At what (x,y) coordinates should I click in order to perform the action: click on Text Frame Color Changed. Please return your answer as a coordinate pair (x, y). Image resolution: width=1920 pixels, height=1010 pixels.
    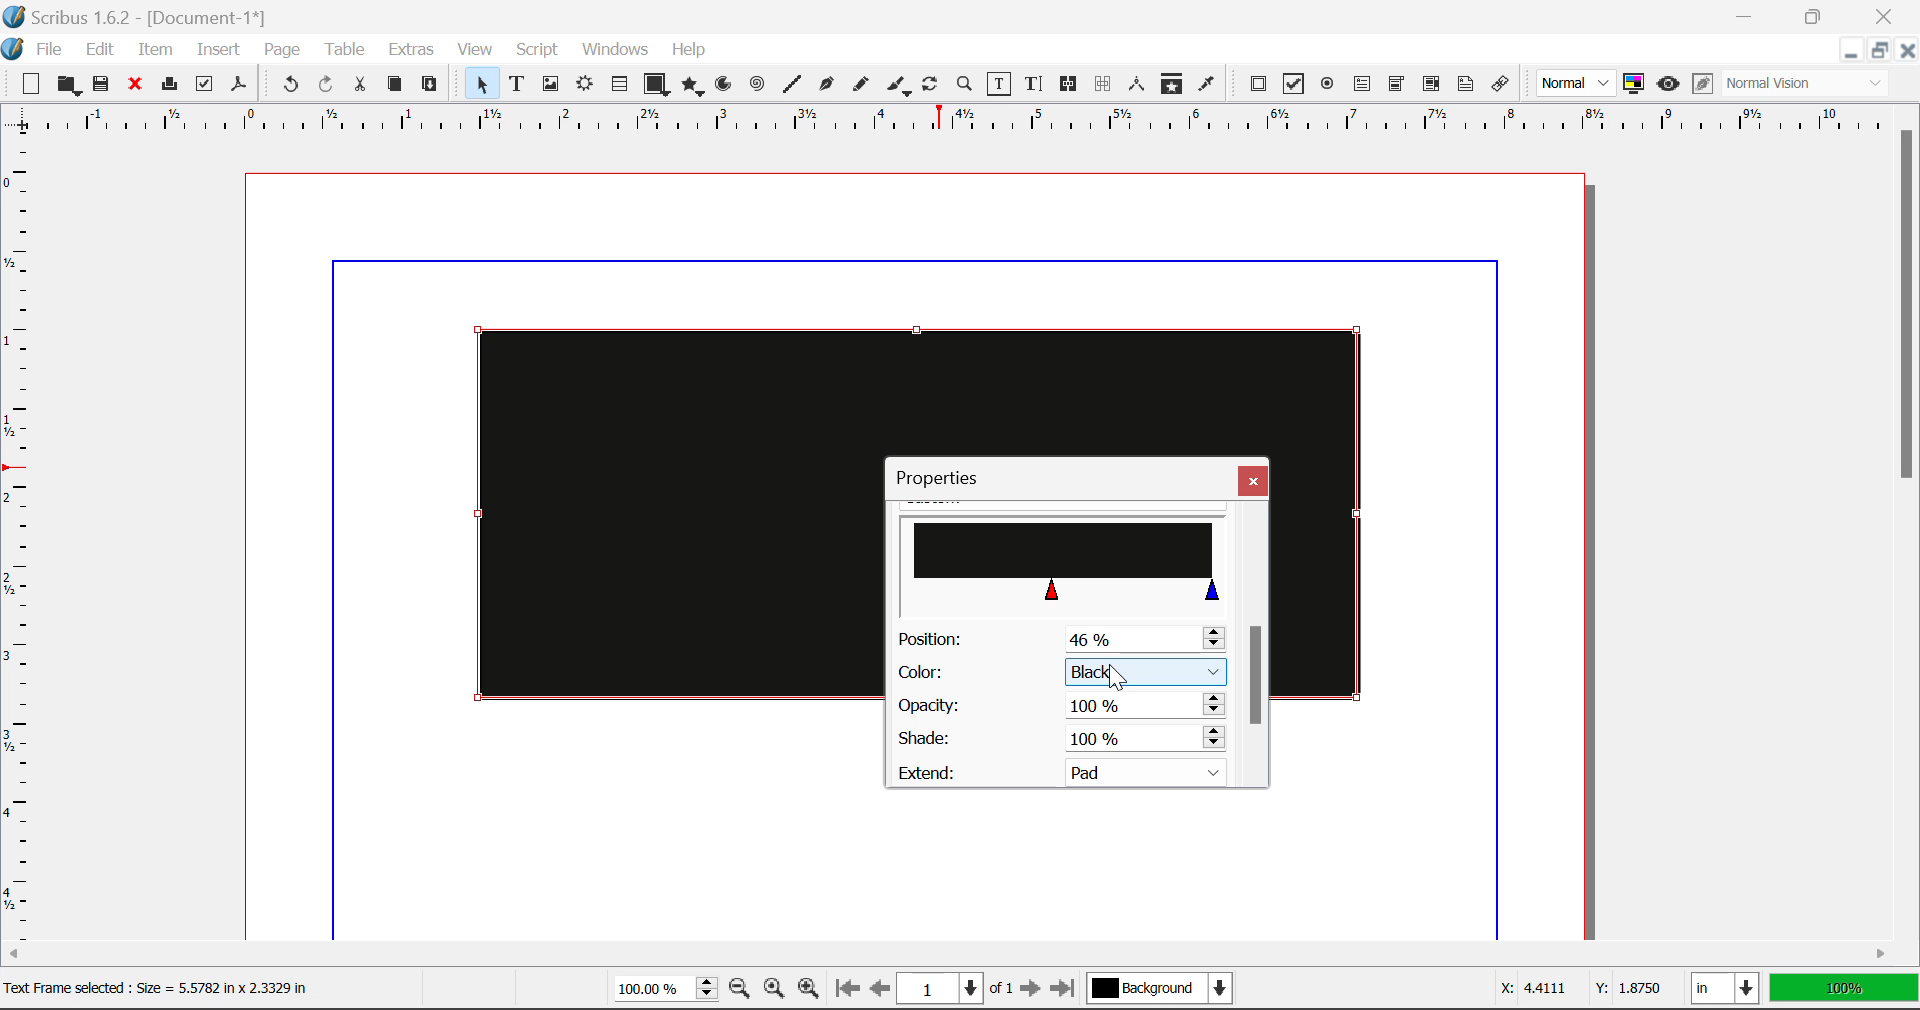
    Looking at the image, I should click on (648, 512).